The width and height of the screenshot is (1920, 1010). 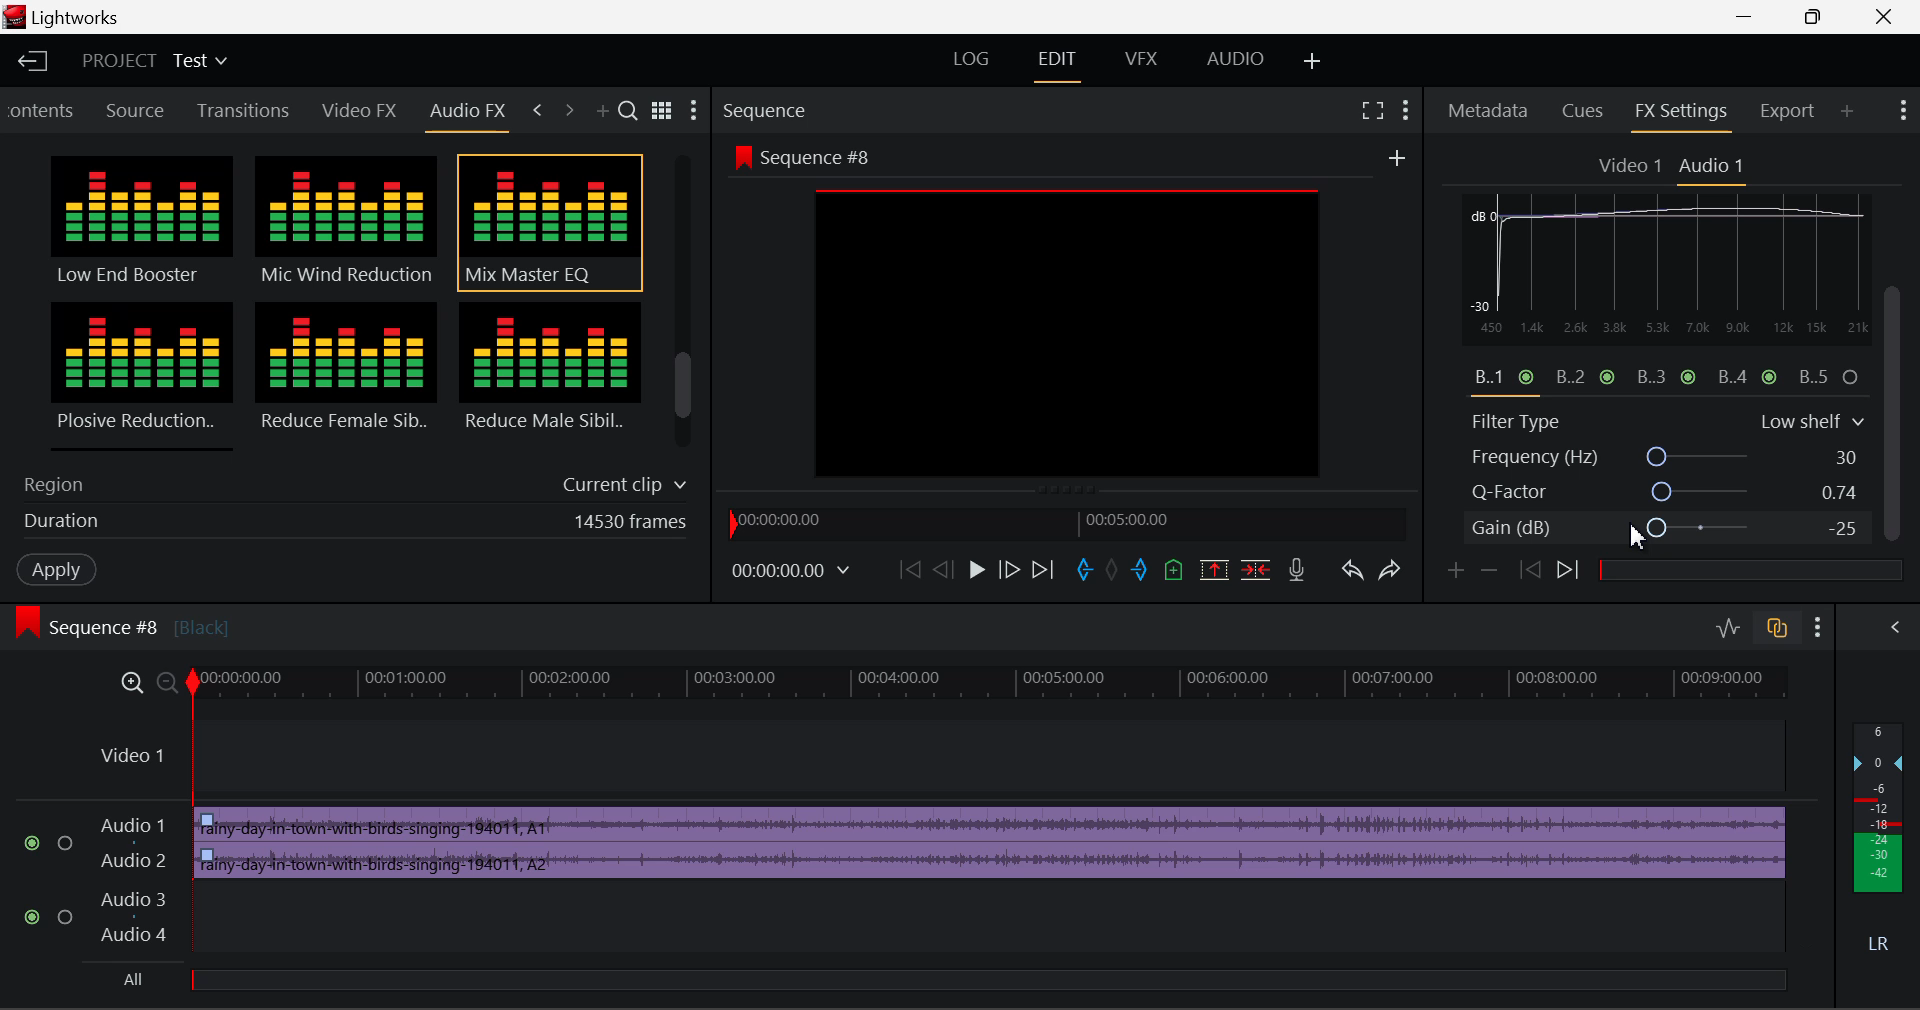 What do you see at coordinates (977, 571) in the screenshot?
I see `Play` at bounding box center [977, 571].